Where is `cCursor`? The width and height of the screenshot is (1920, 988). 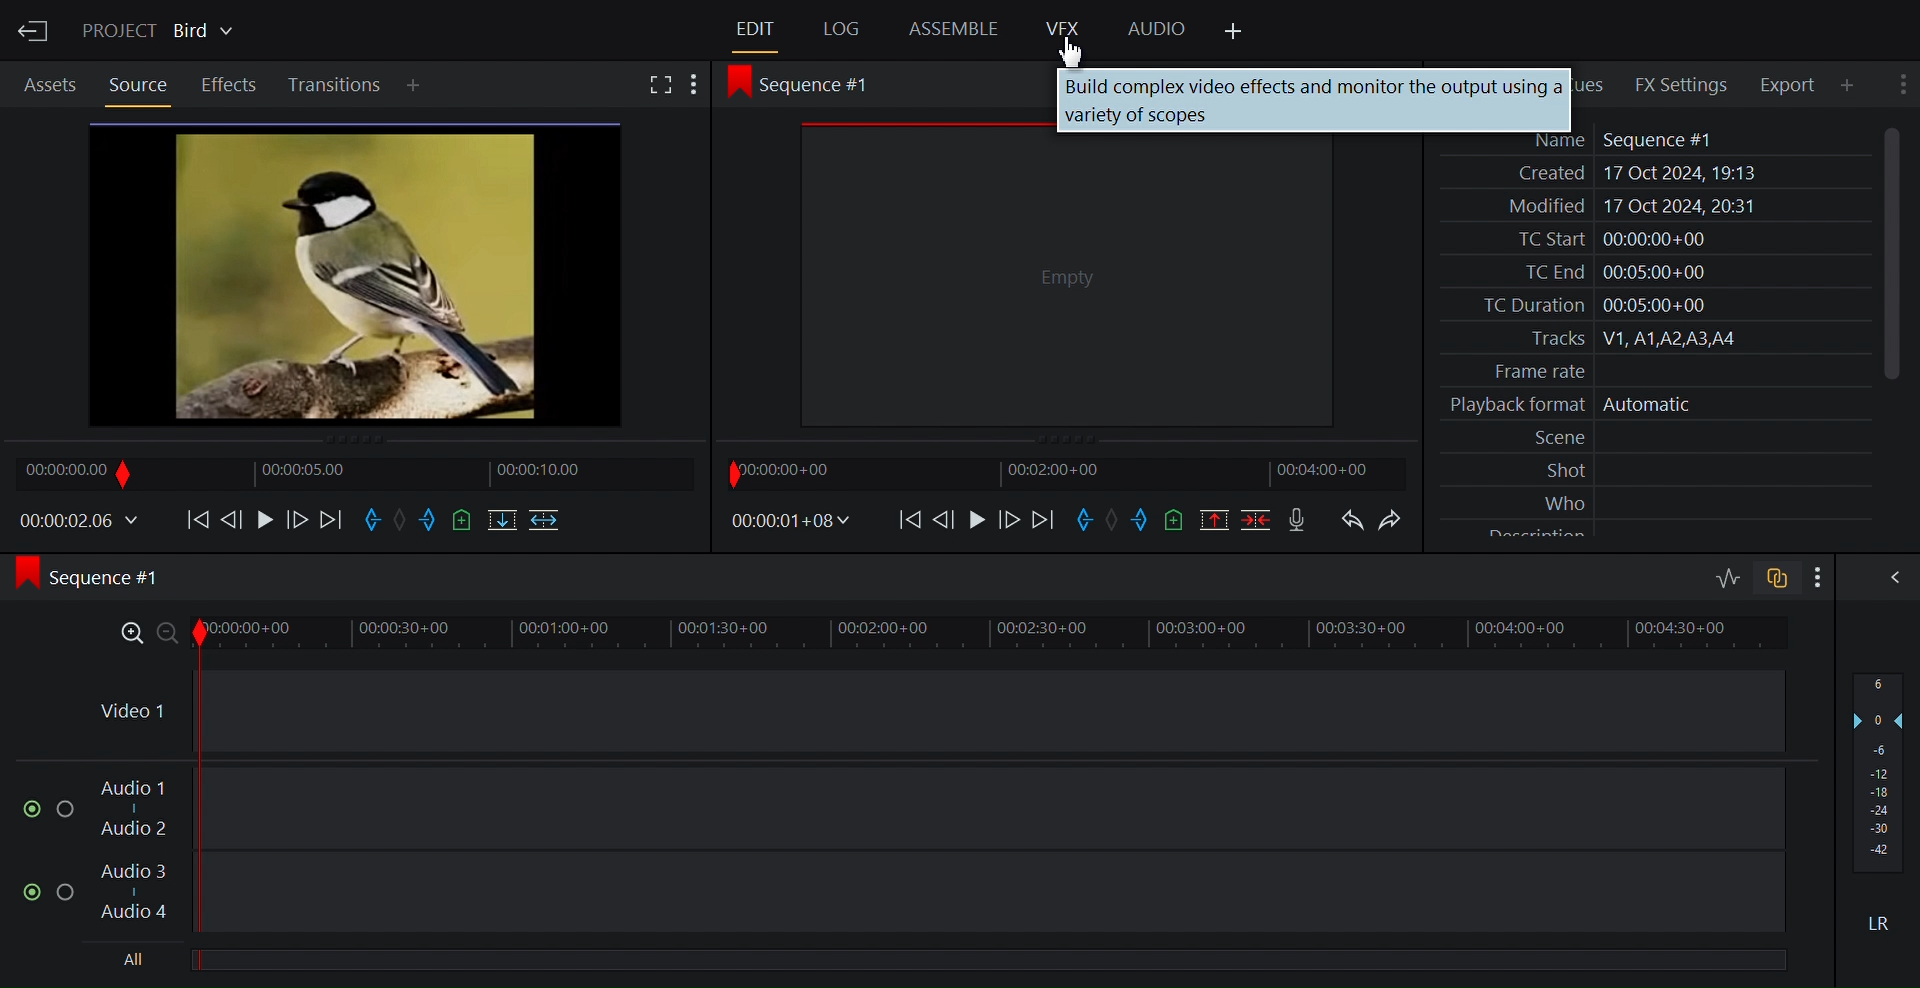
cCursor is located at coordinates (1071, 52).